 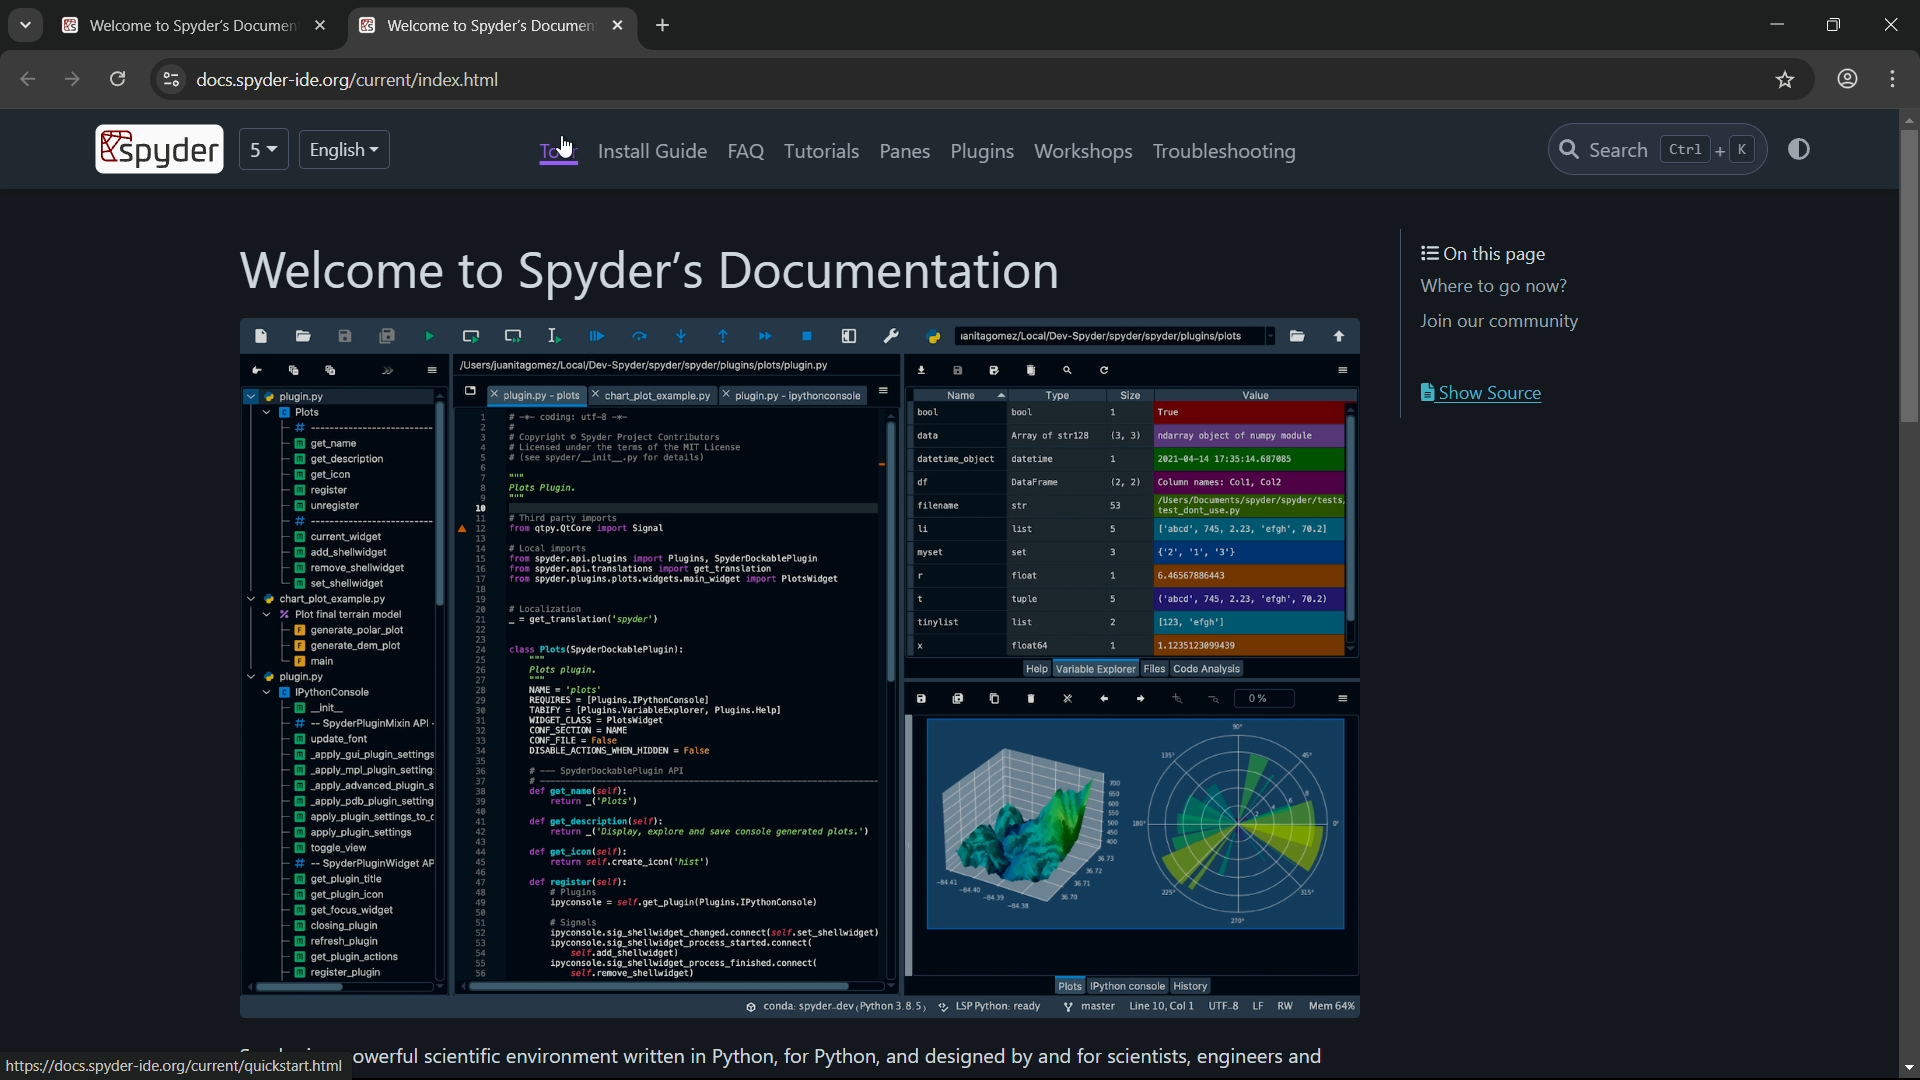 What do you see at coordinates (25, 26) in the screenshot?
I see `browse tabs` at bounding box center [25, 26].